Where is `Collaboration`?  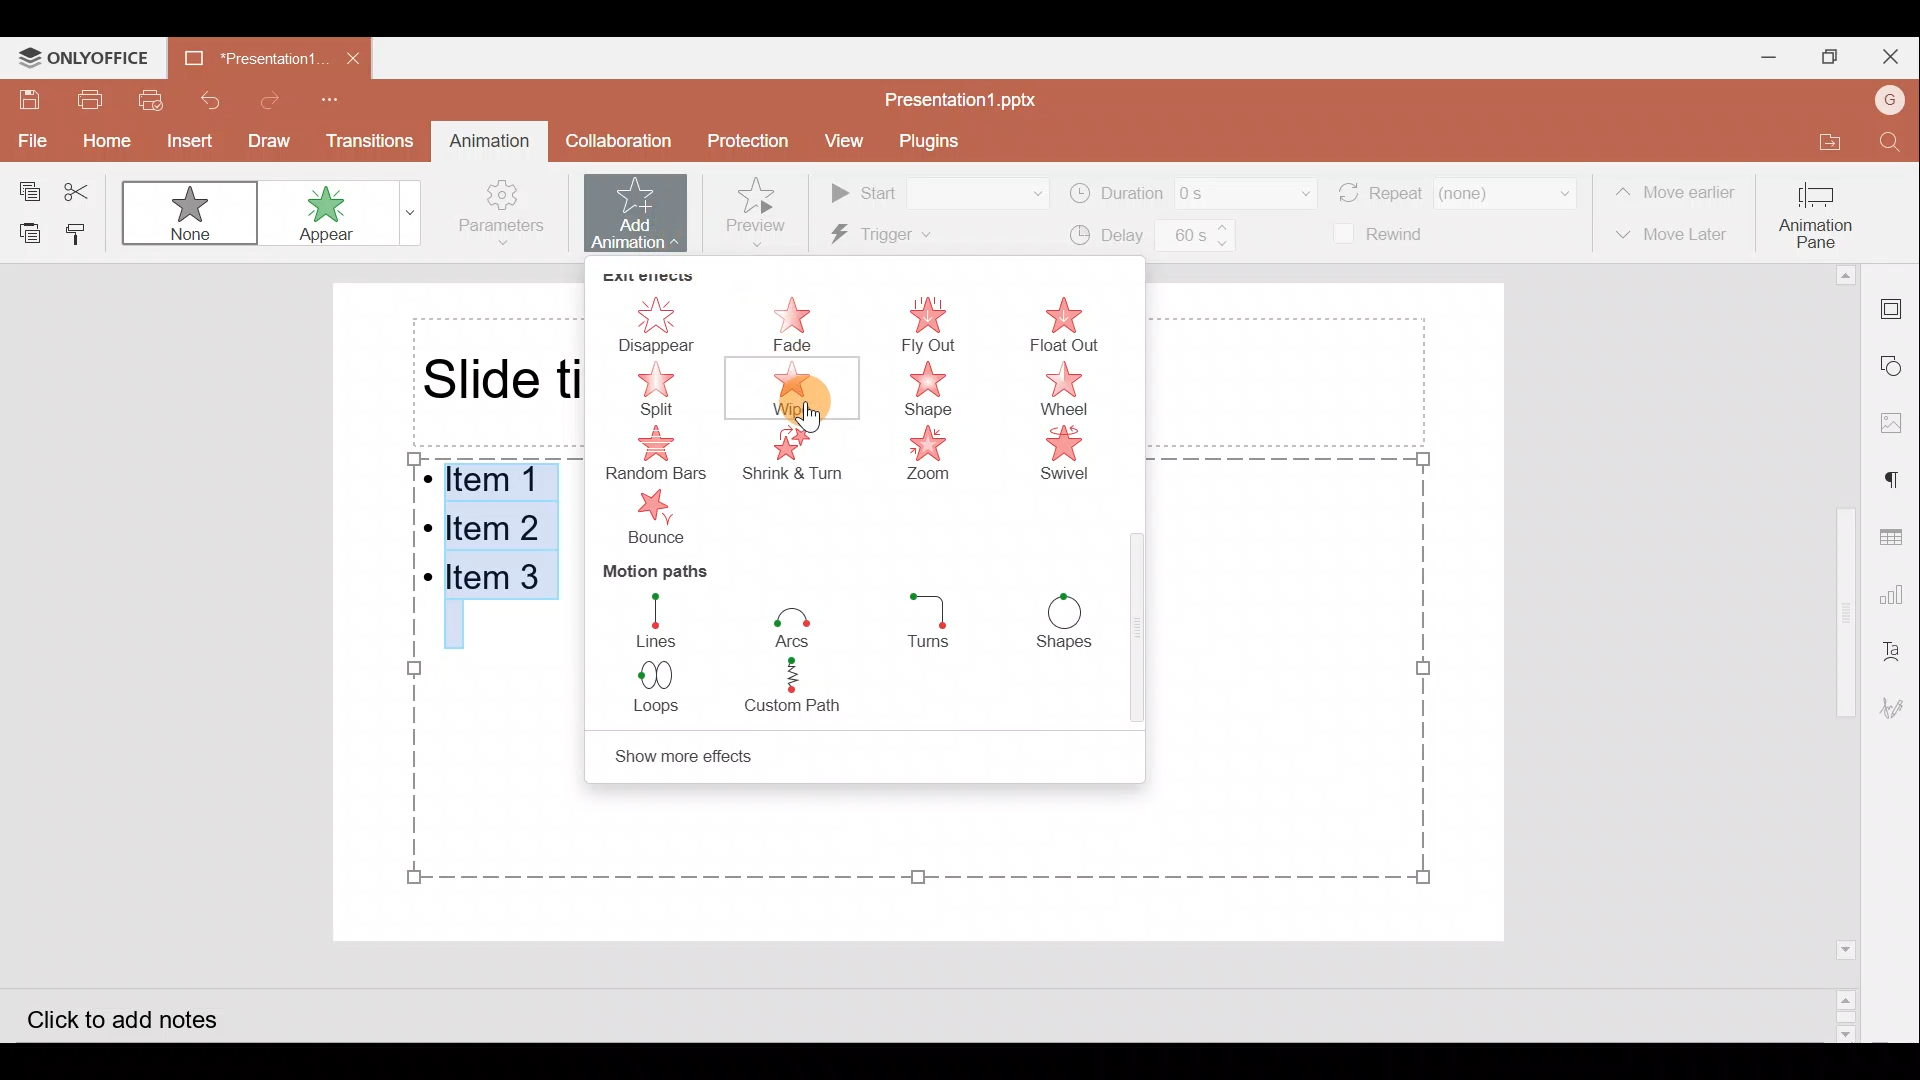
Collaboration is located at coordinates (620, 140).